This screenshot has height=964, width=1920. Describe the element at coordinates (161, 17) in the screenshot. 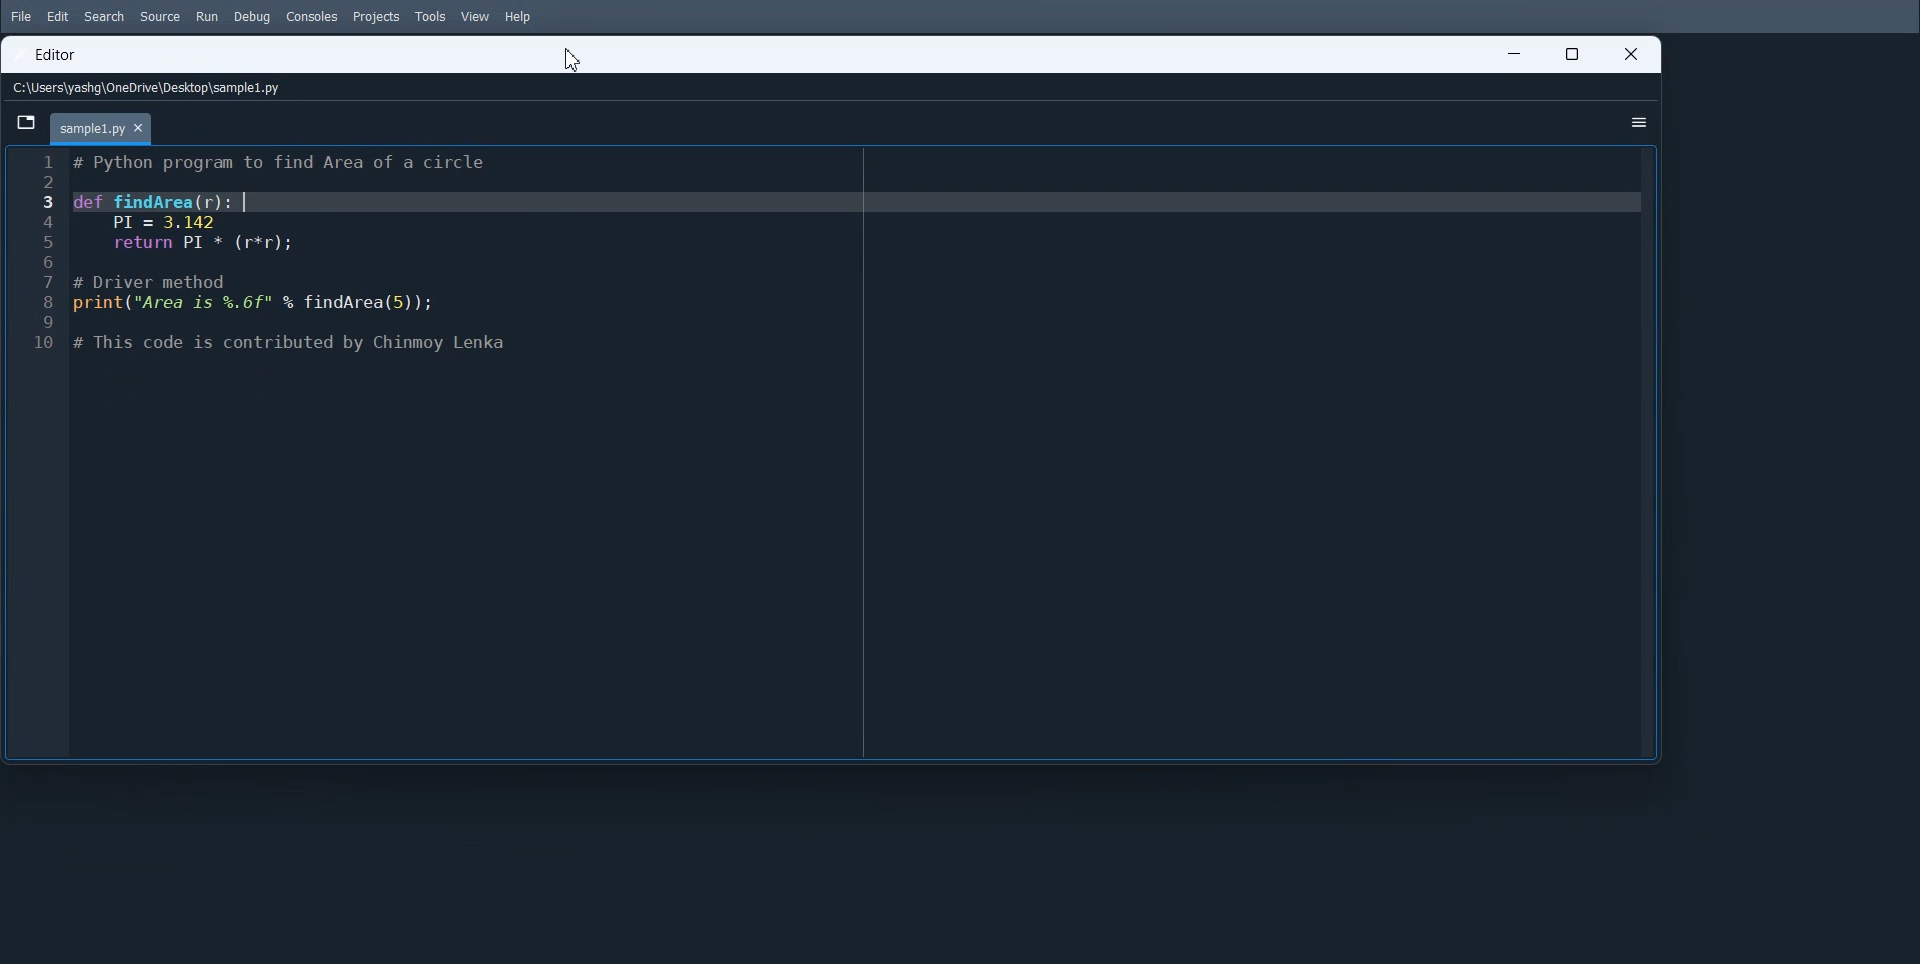

I see `Source` at that location.